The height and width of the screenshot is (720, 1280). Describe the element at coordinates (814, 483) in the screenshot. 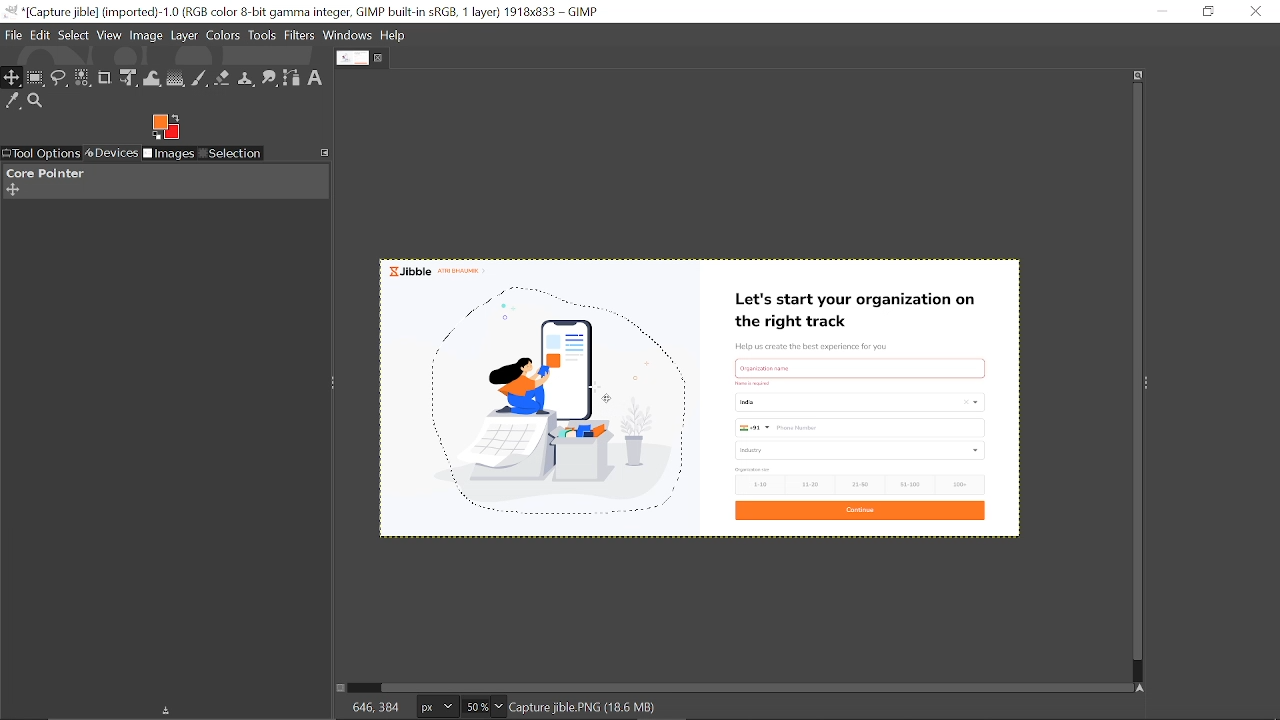

I see `11-20` at that location.